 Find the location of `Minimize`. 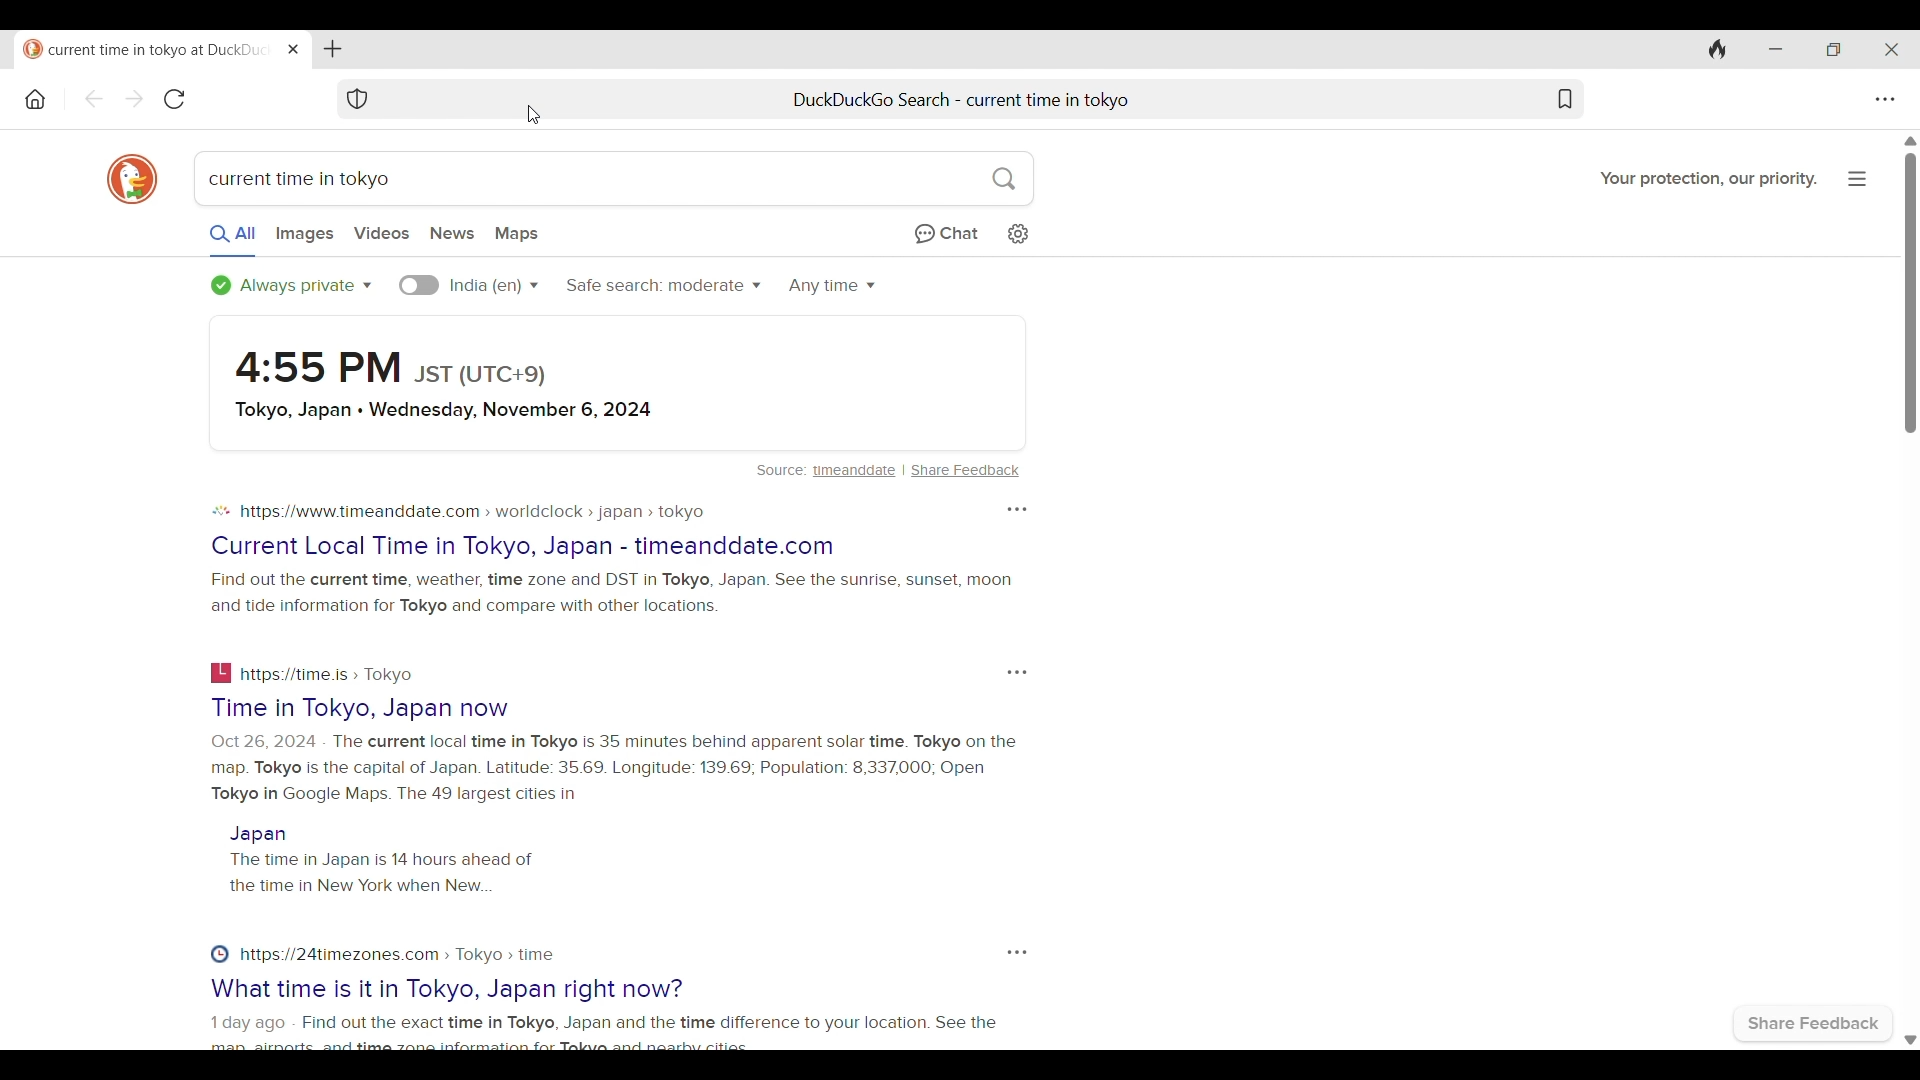

Minimize is located at coordinates (1776, 49).